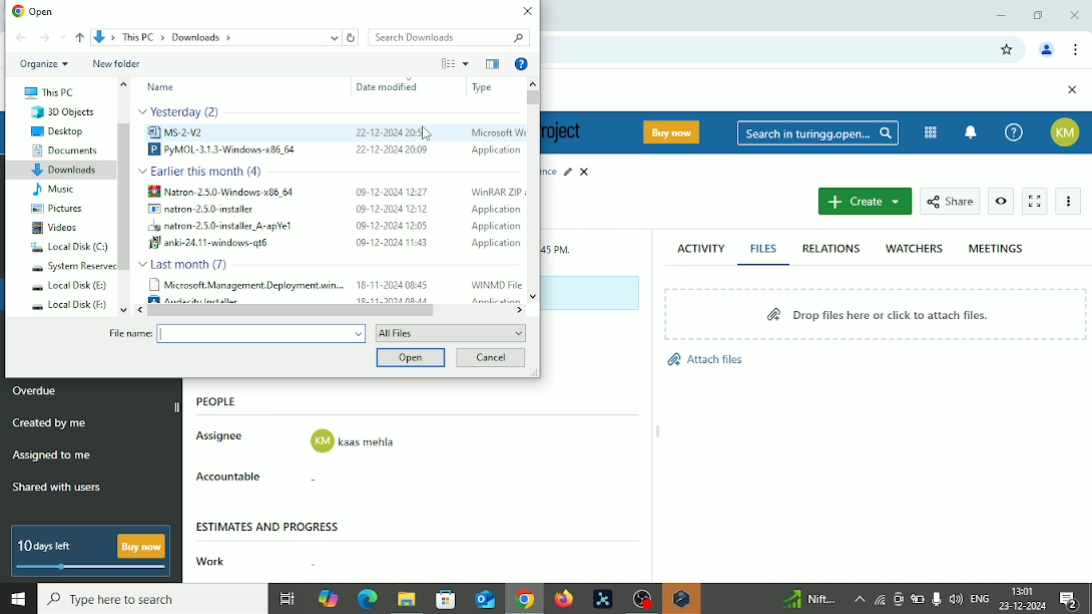 The height and width of the screenshot is (614, 1092). Describe the element at coordinates (443, 598) in the screenshot. I see `Microsoft store` at that location.